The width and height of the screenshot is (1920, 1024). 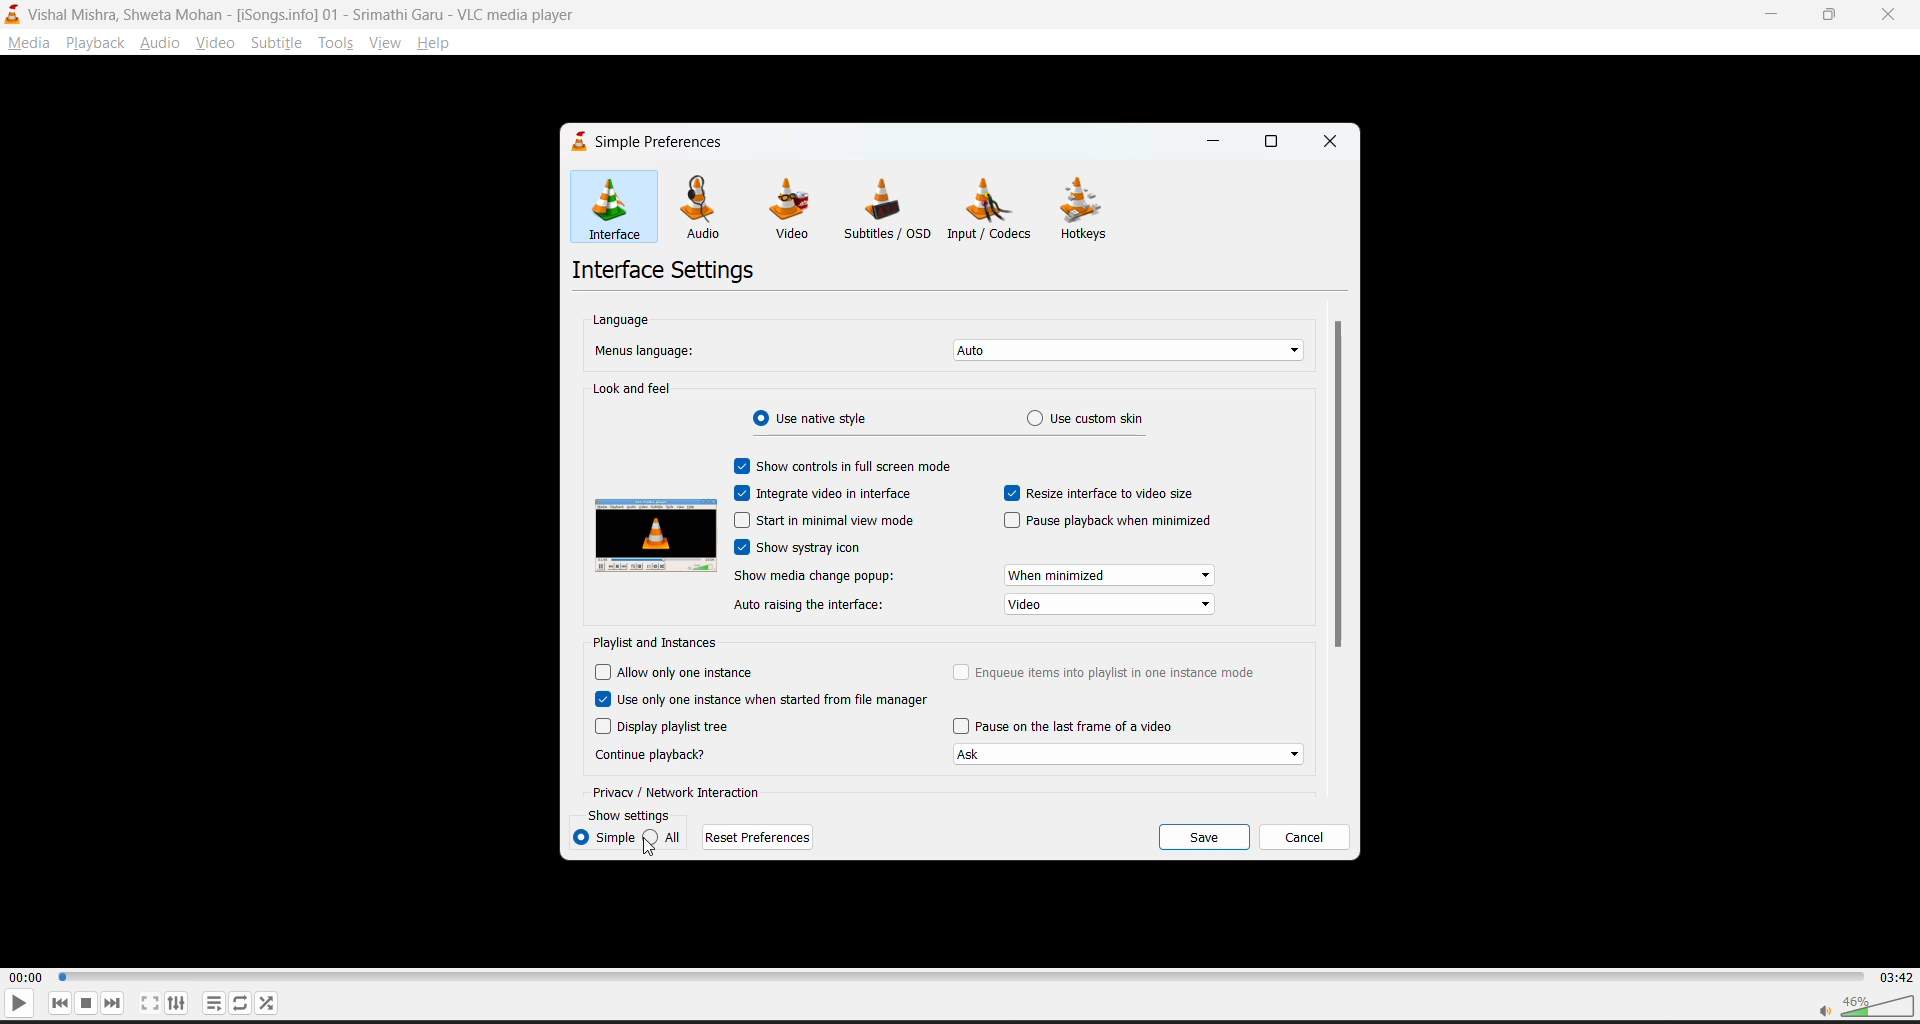 I want to click on input/codecs, so click(x=989, y=210).